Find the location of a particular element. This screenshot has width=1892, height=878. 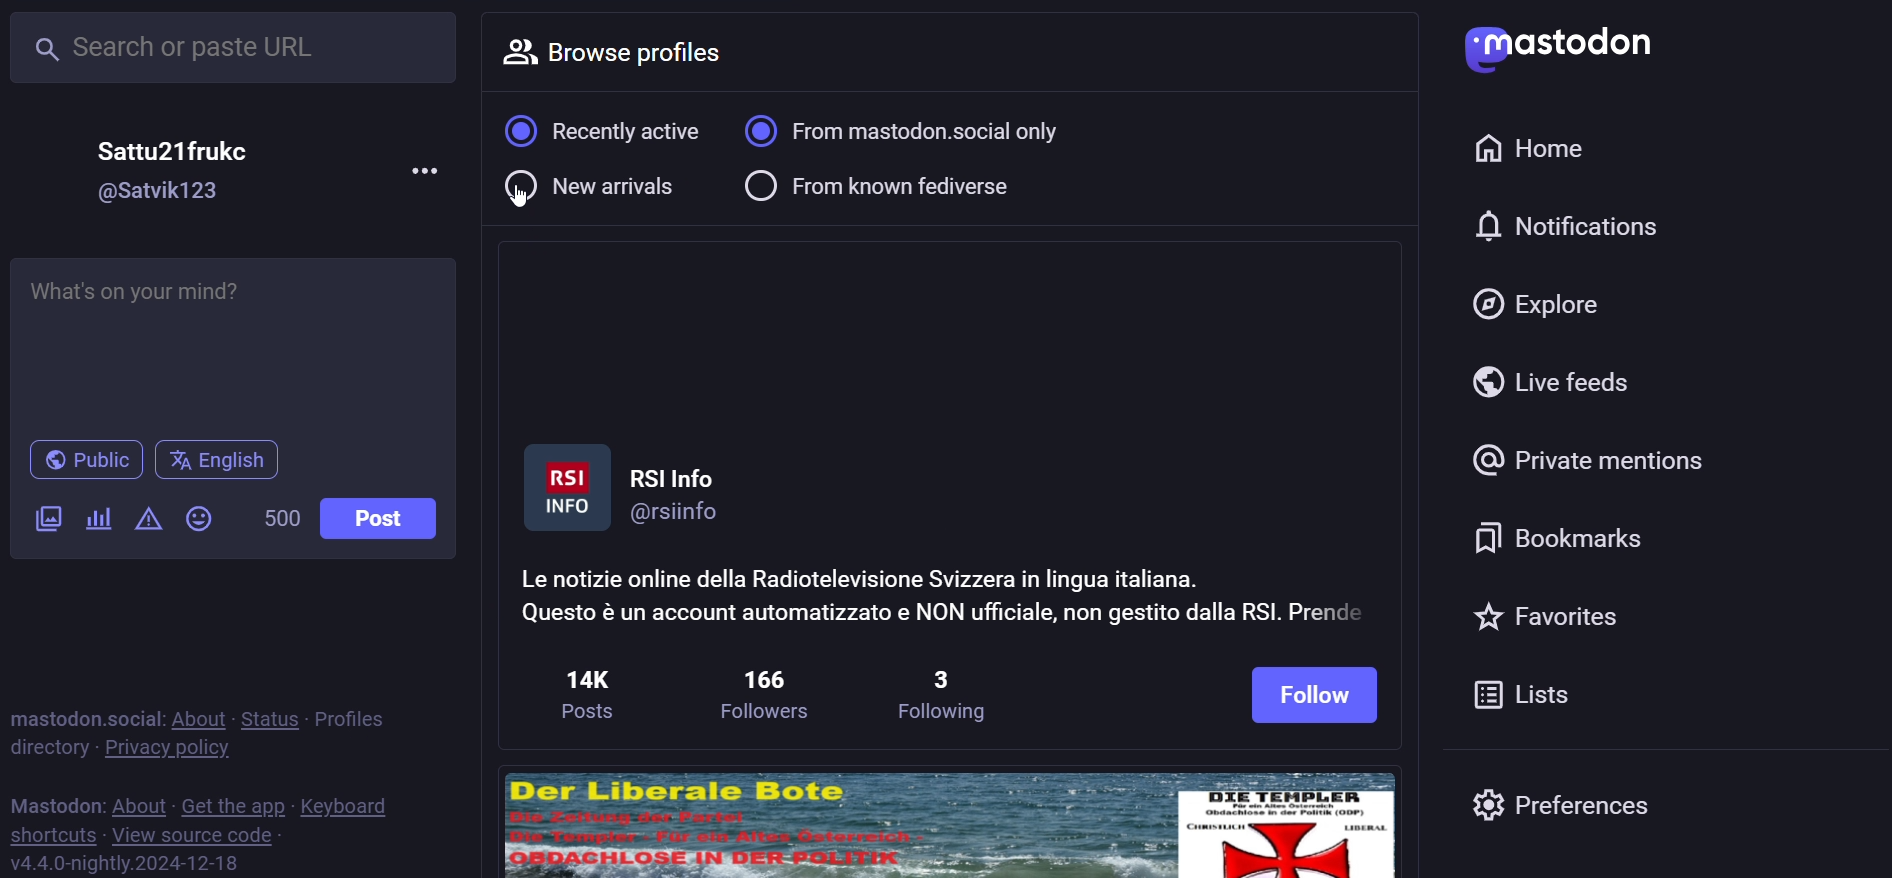

favorites is located at coordinates (1567, 612).